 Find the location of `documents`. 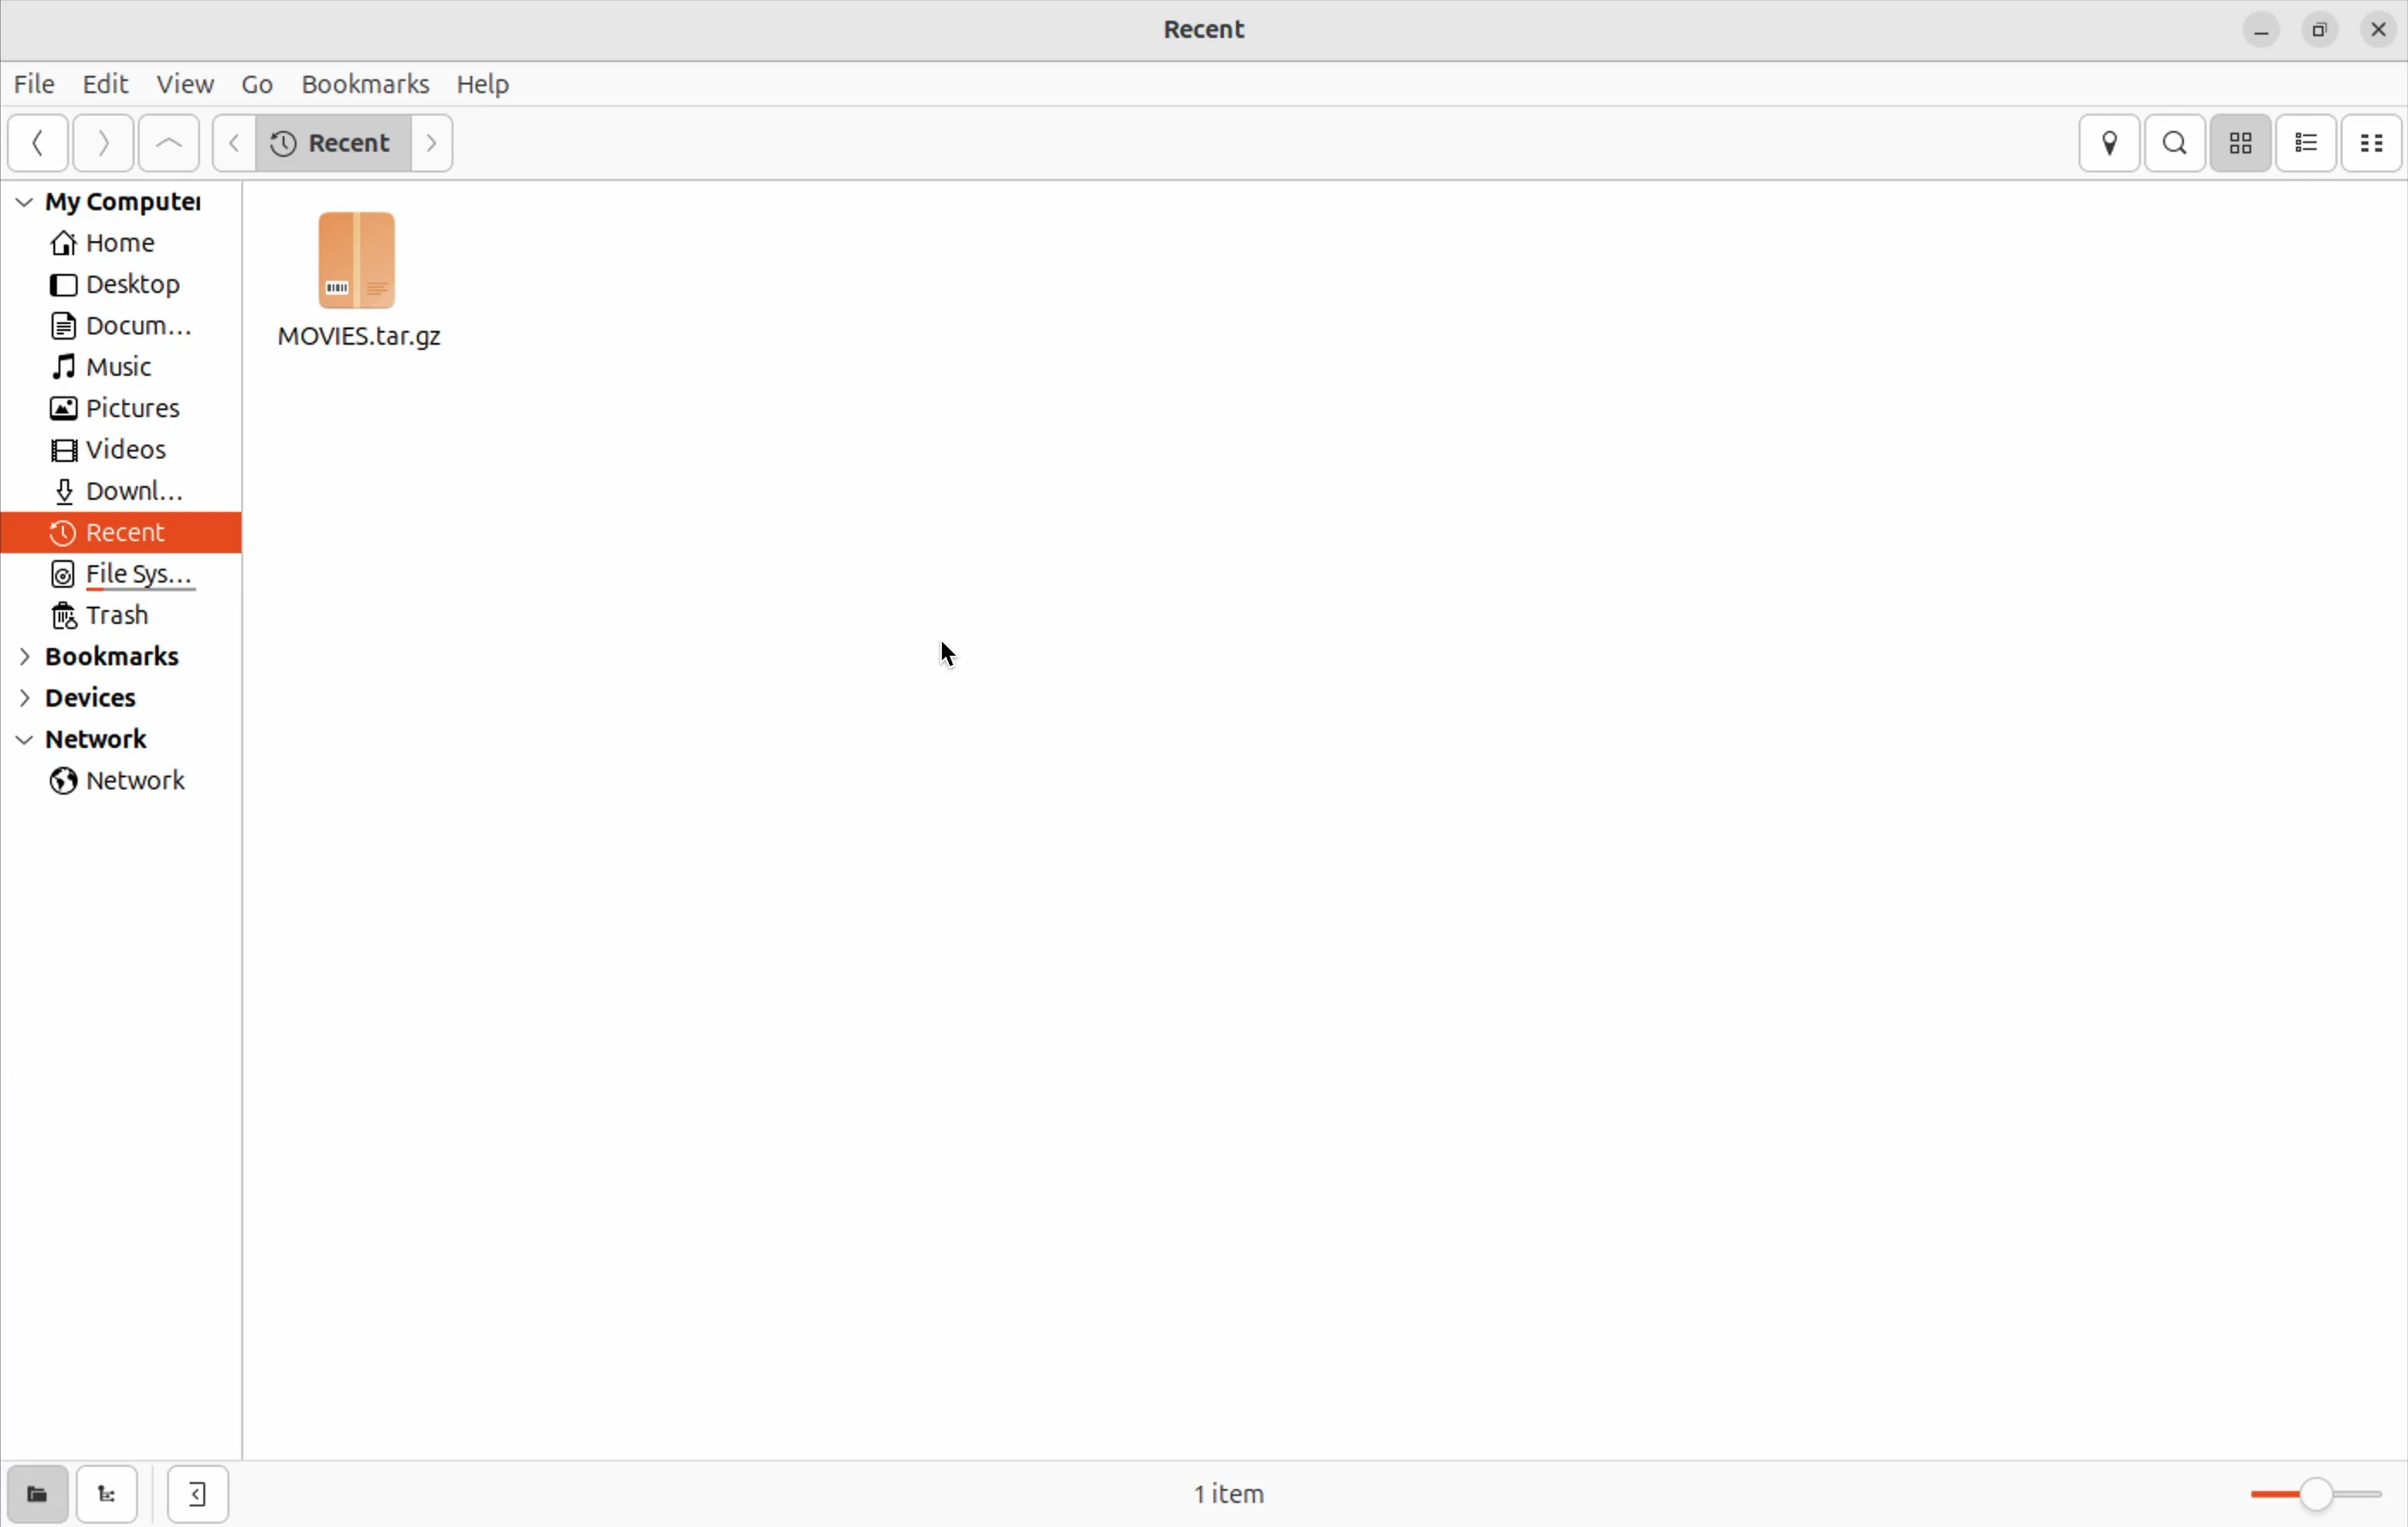

documents is located at coordinates (131, 327).